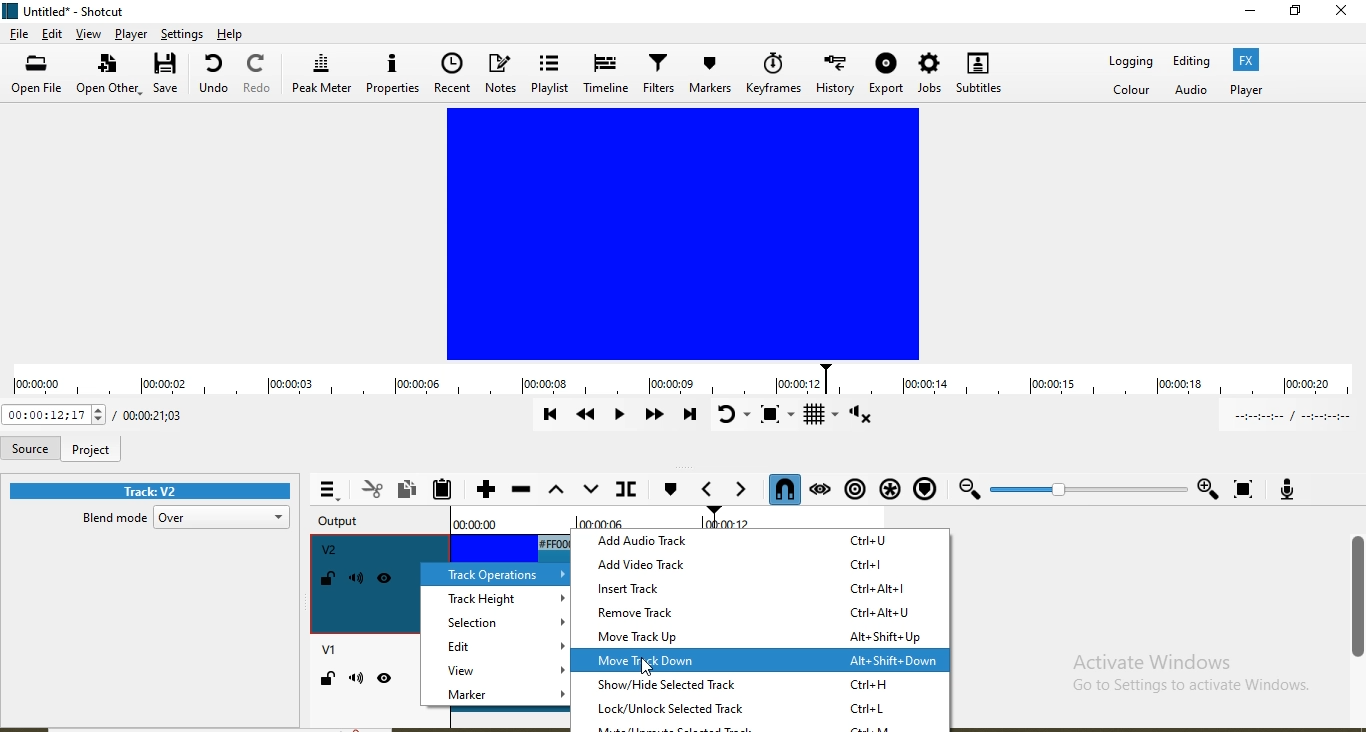  Describe the element at coordinates (443, 488) in the screenshot. I see `Paste ` at that location.